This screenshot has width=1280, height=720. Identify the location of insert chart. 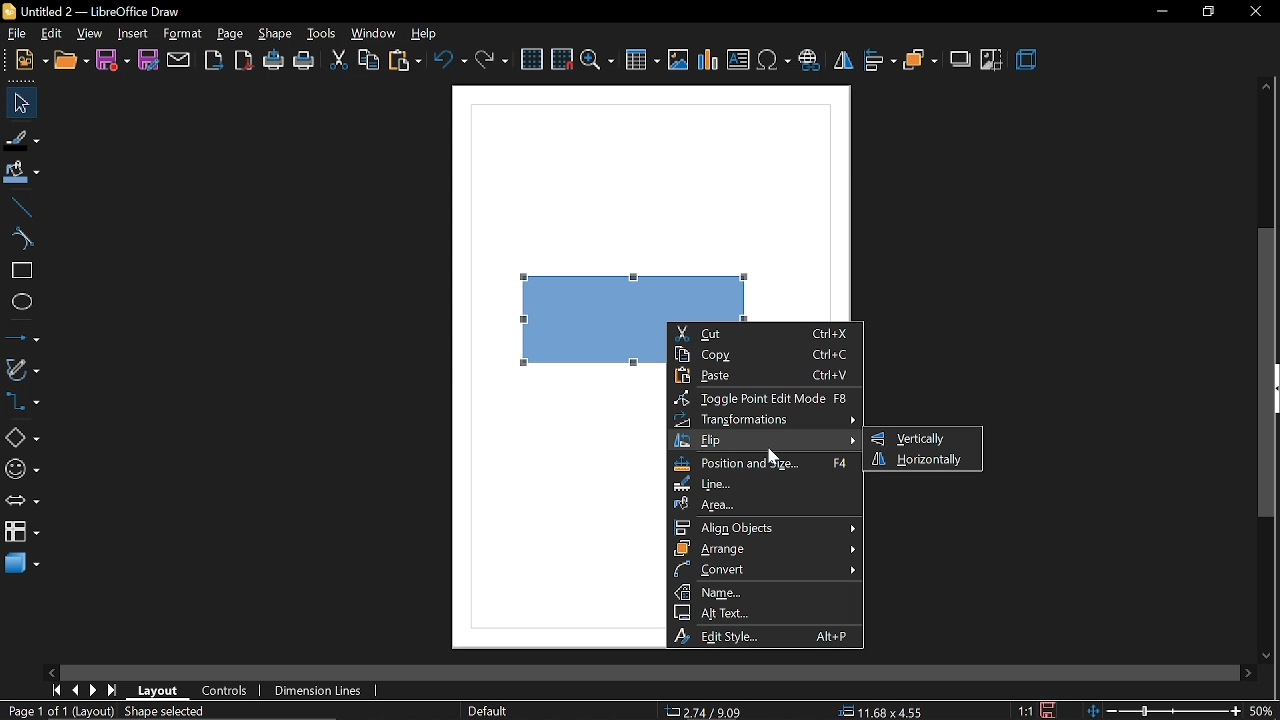
(708, 61).